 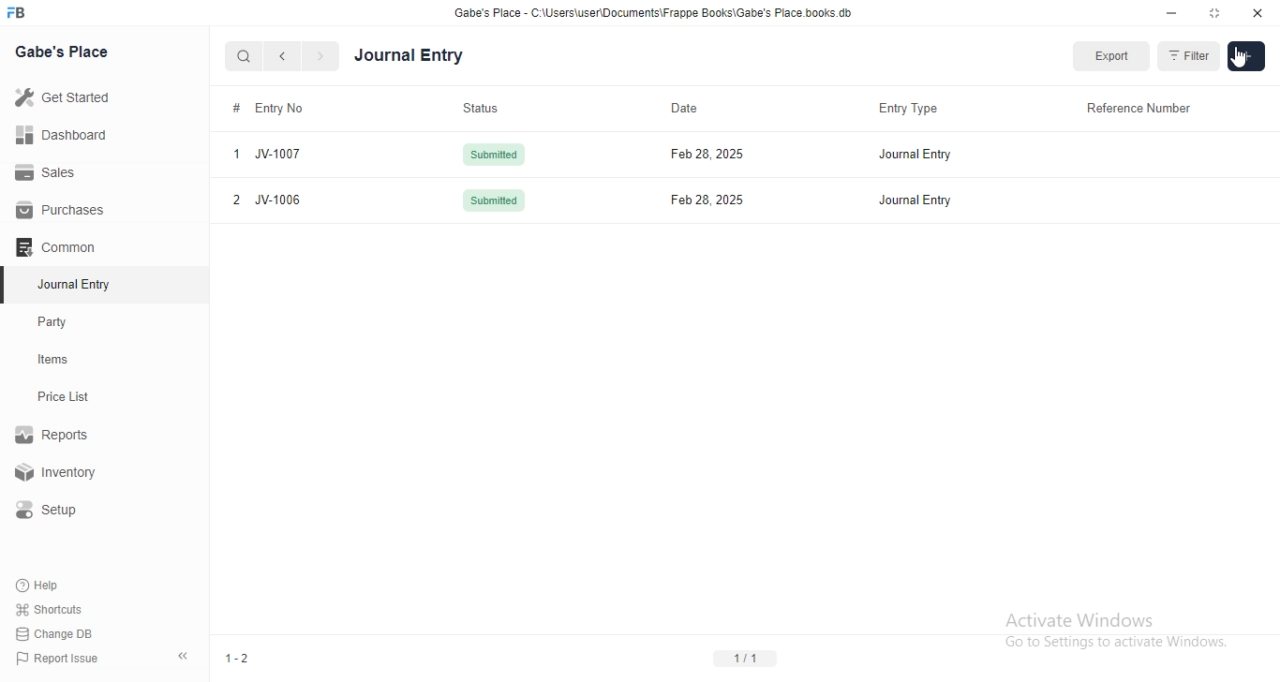 I want to click on Help, so click(x=41, y=585).